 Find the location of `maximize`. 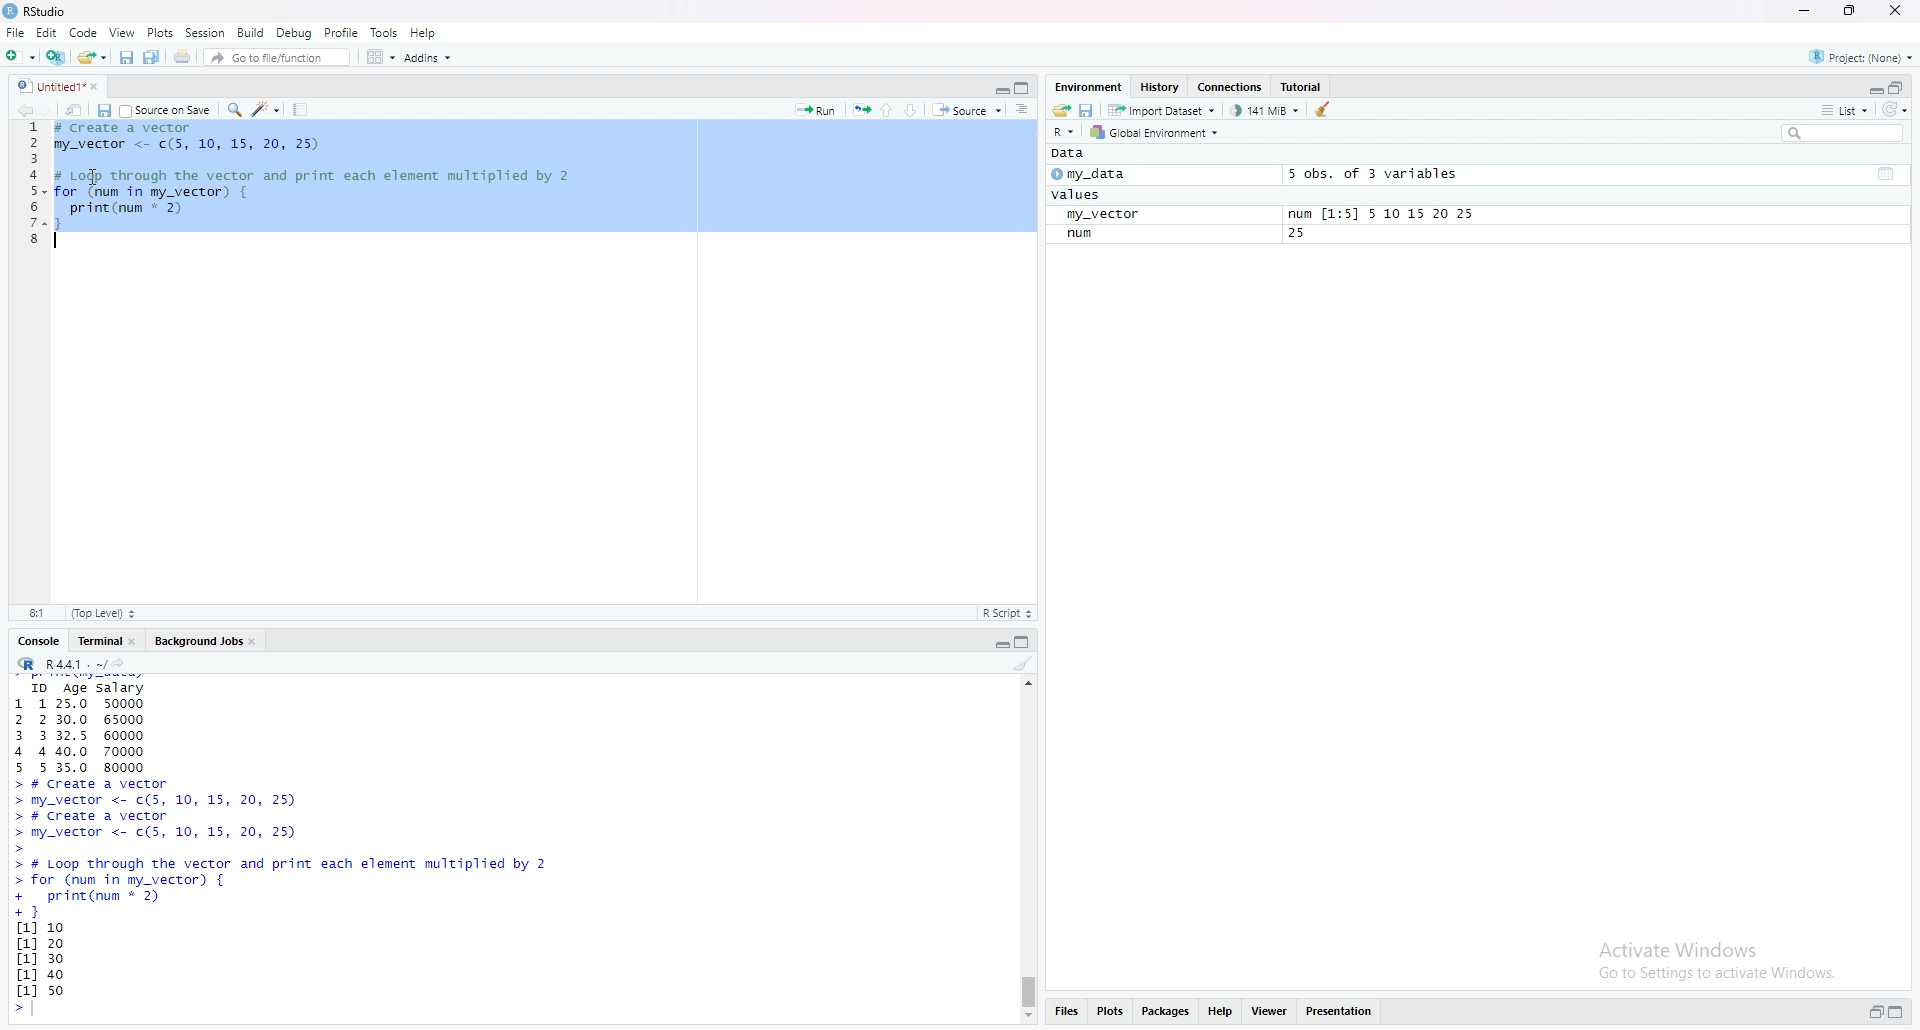

maximize is located at coordinates (1851, 10).